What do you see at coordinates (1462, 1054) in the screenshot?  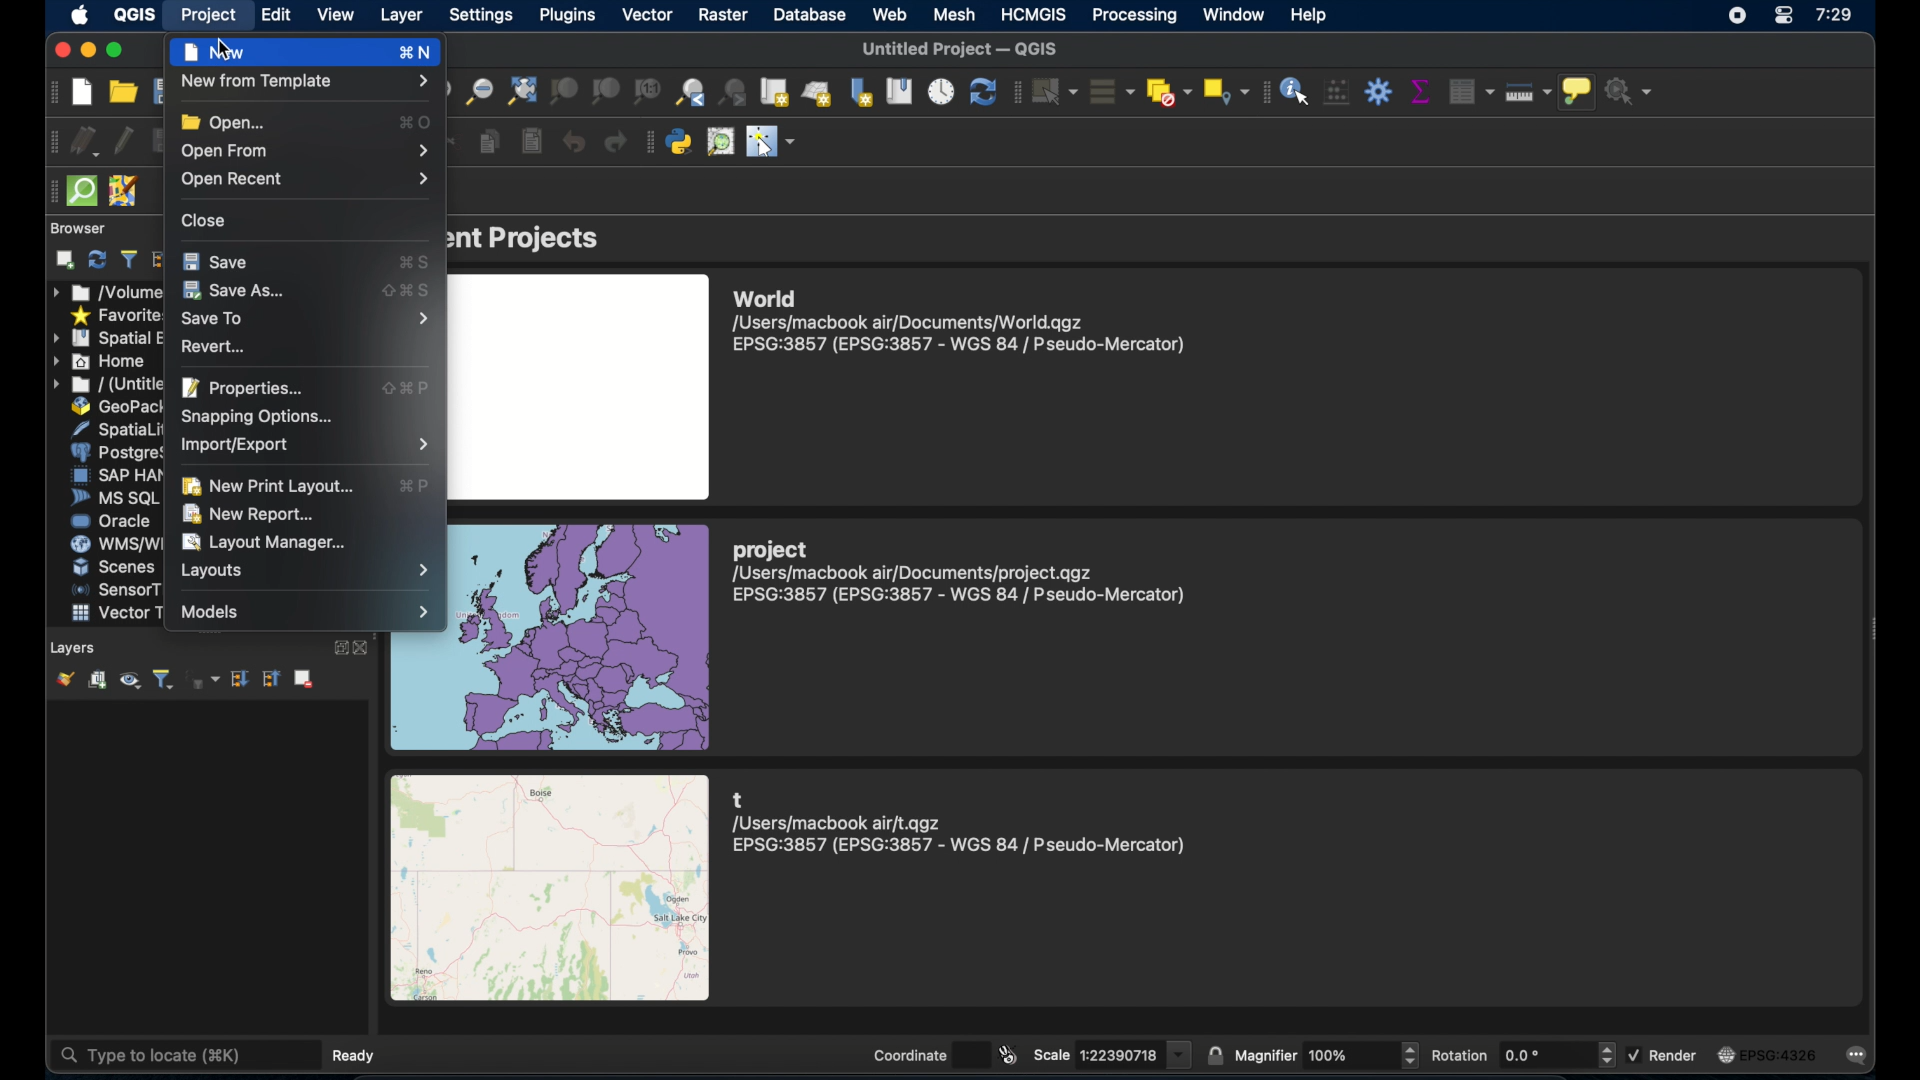 I see `rotation` at bounding box center [1462, 1054].